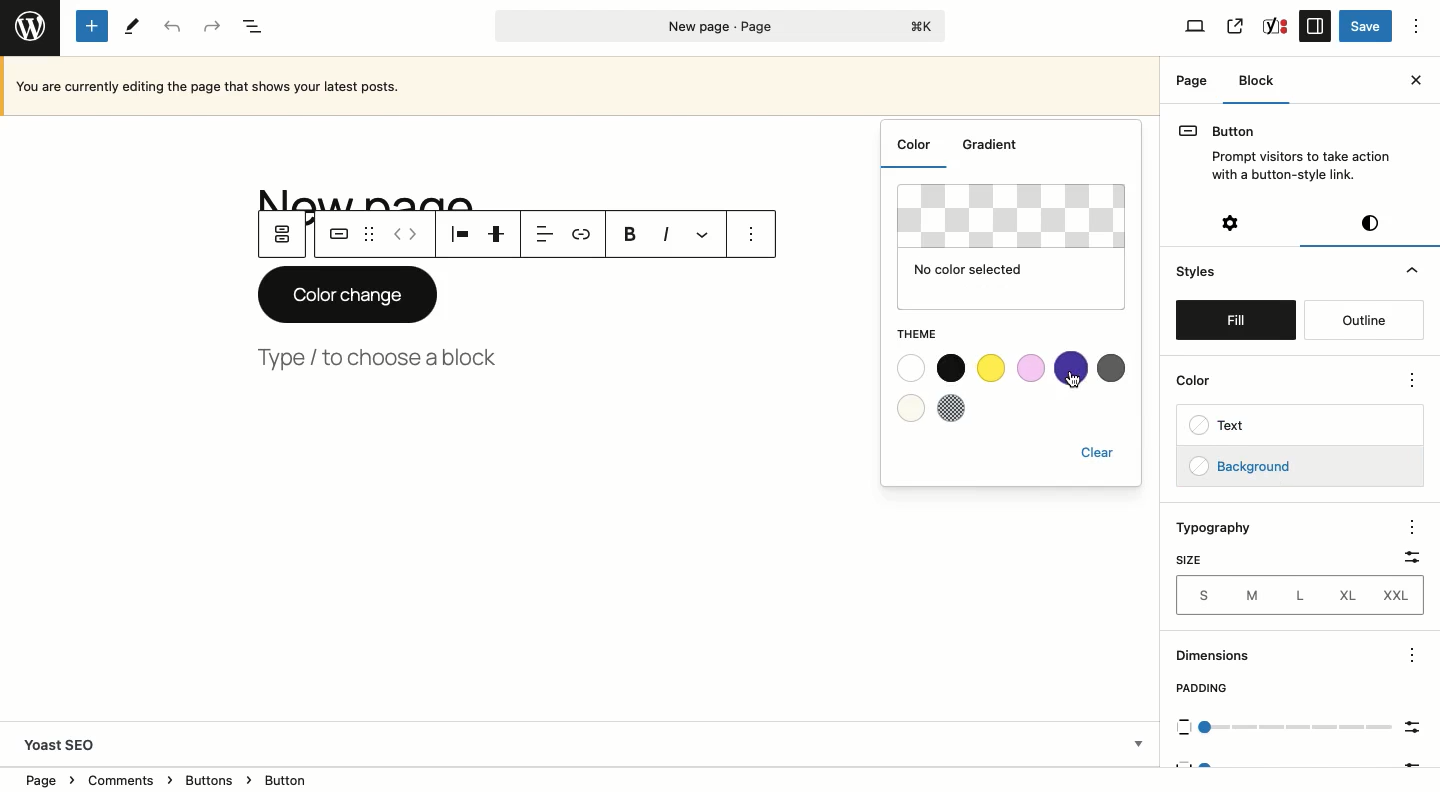  Describe the element at coordinates (1232, 222) in the screenshot. I see `Settings` at that location.